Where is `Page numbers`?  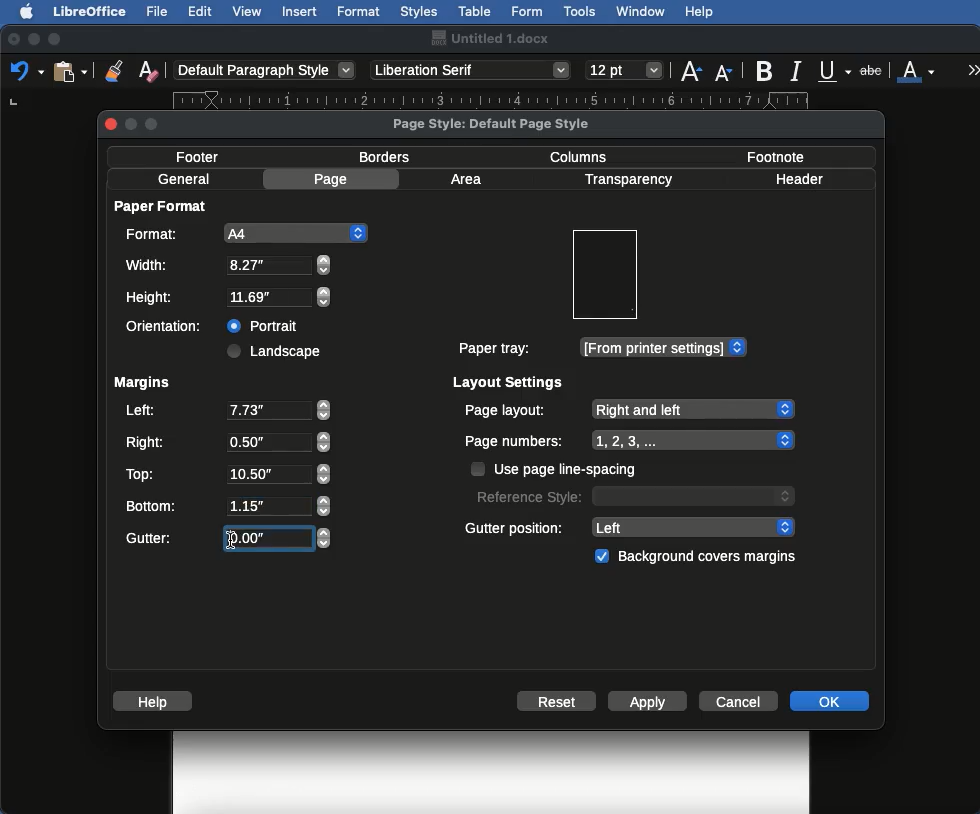 Page numbers is located at coordinates (630, 441).